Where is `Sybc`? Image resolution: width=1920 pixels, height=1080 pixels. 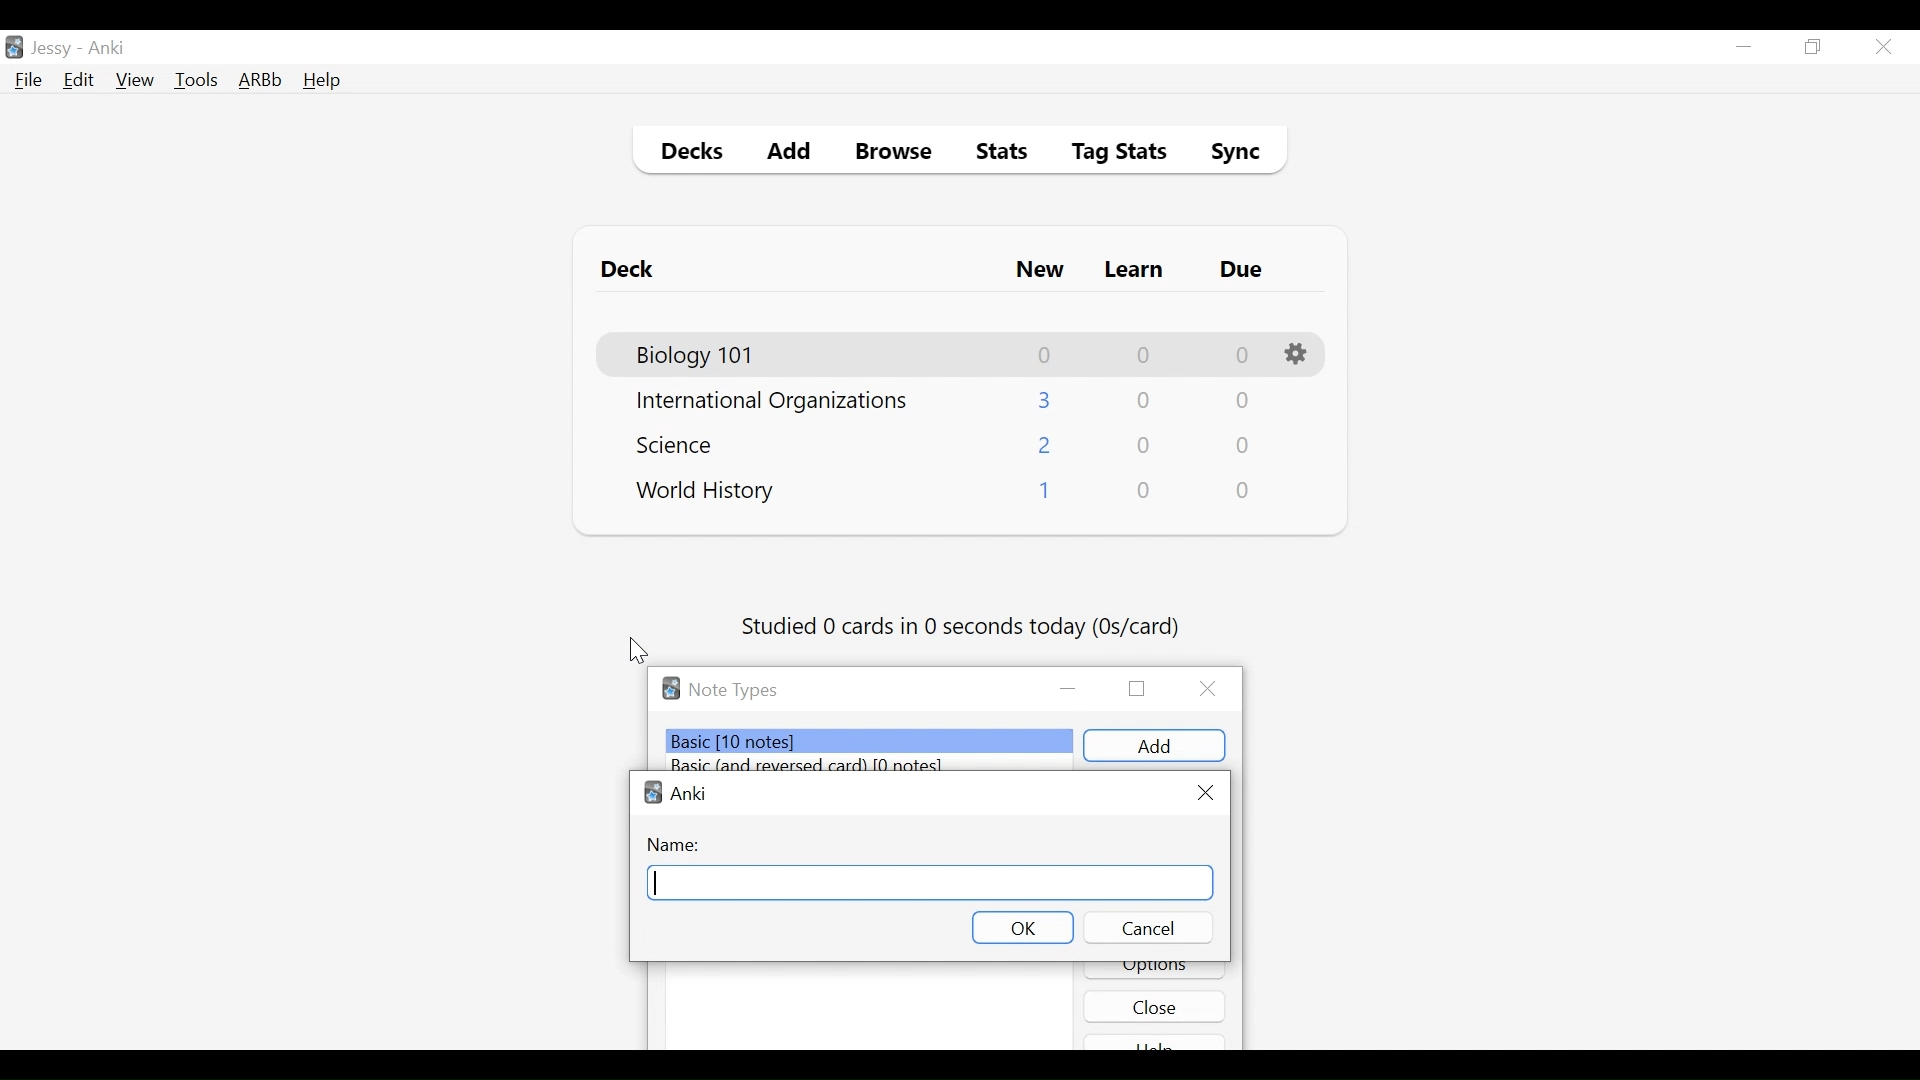
Sybc is located at coordinates (1228, 154).